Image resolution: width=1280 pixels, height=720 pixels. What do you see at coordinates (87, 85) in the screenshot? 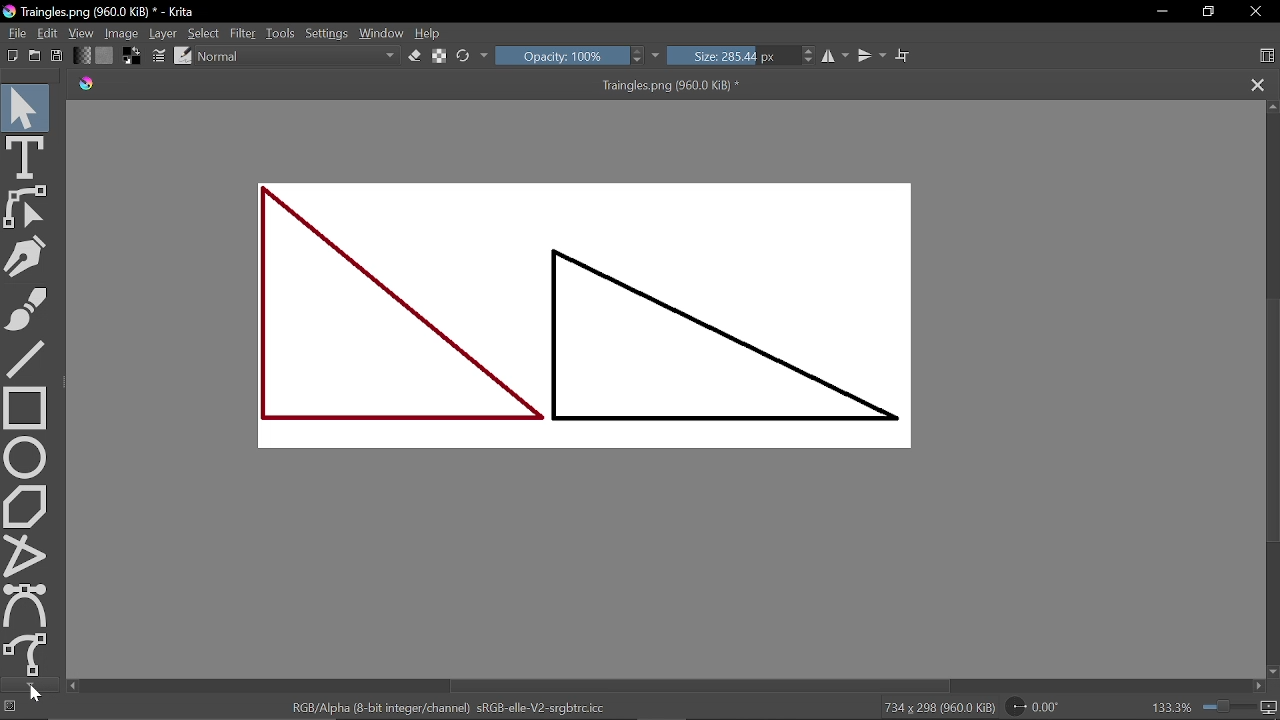
I see `logo` at bounding box center [87, 85].